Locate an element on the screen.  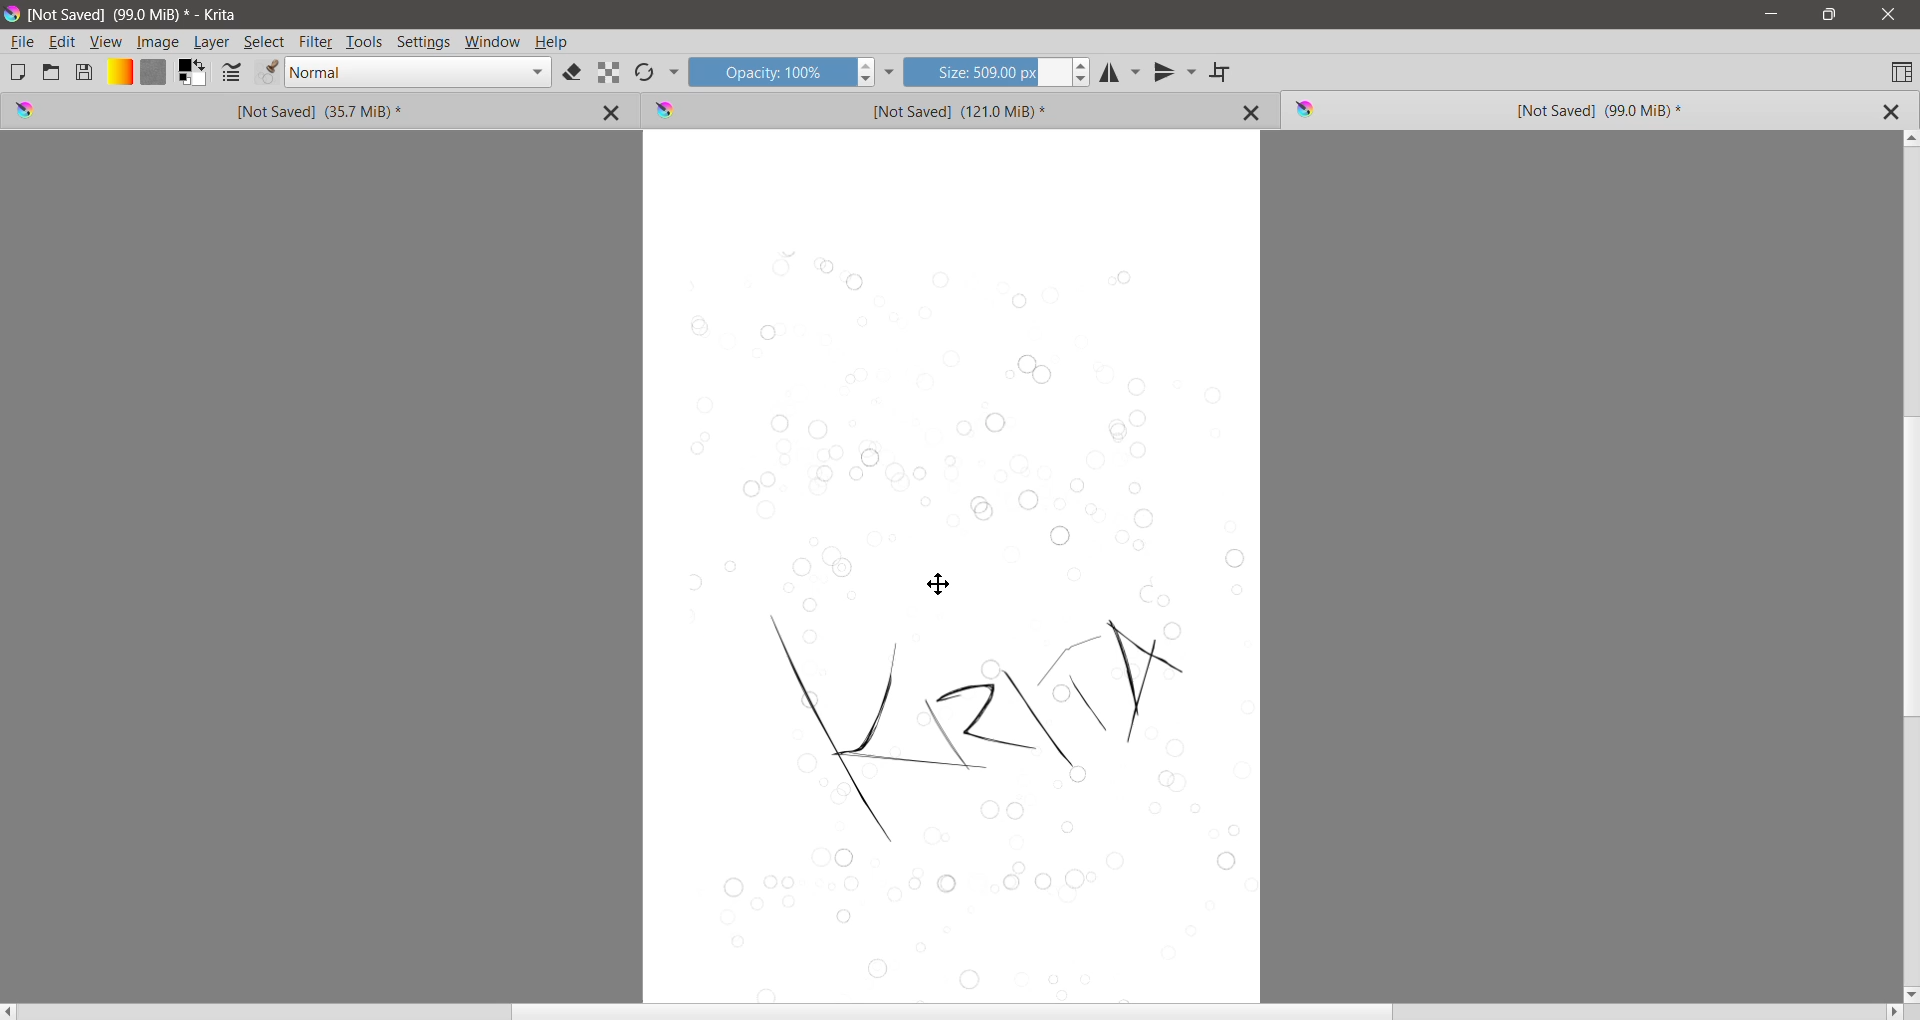
Select is located at coordinates (265, 42).